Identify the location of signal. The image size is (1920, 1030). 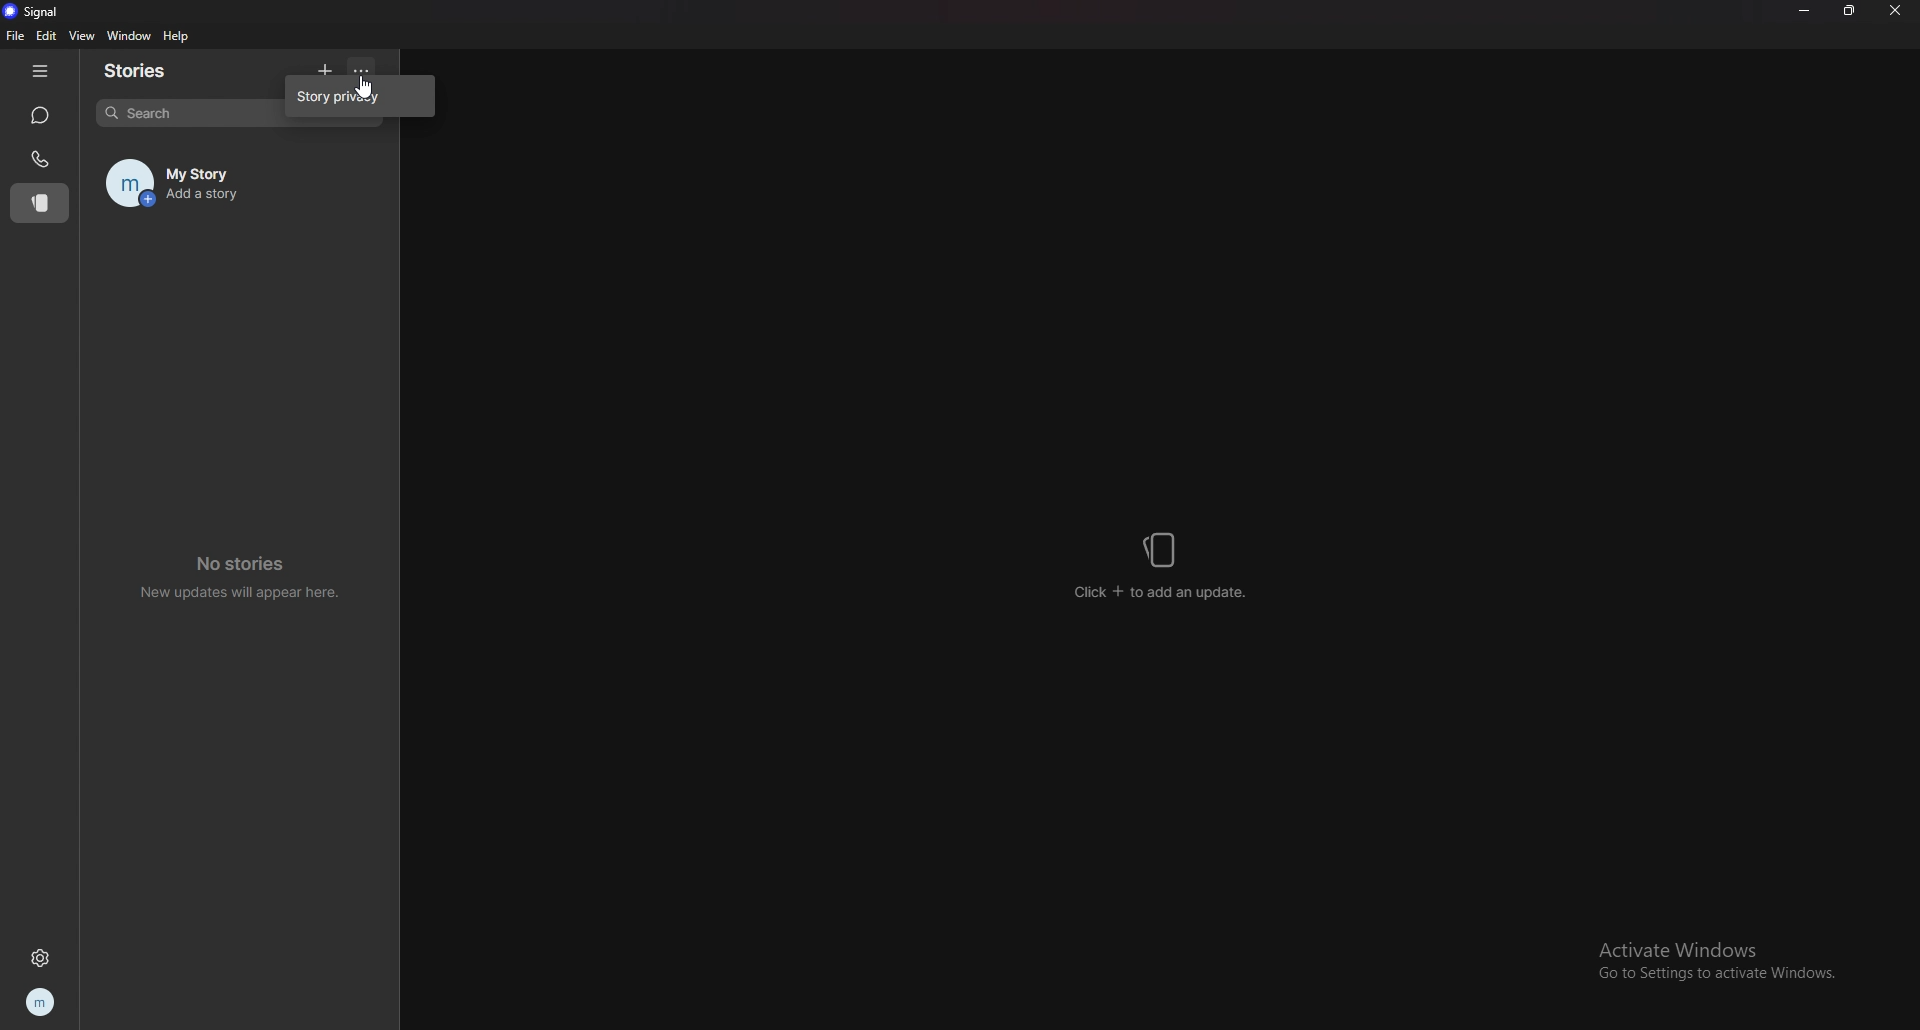
(35, 12).